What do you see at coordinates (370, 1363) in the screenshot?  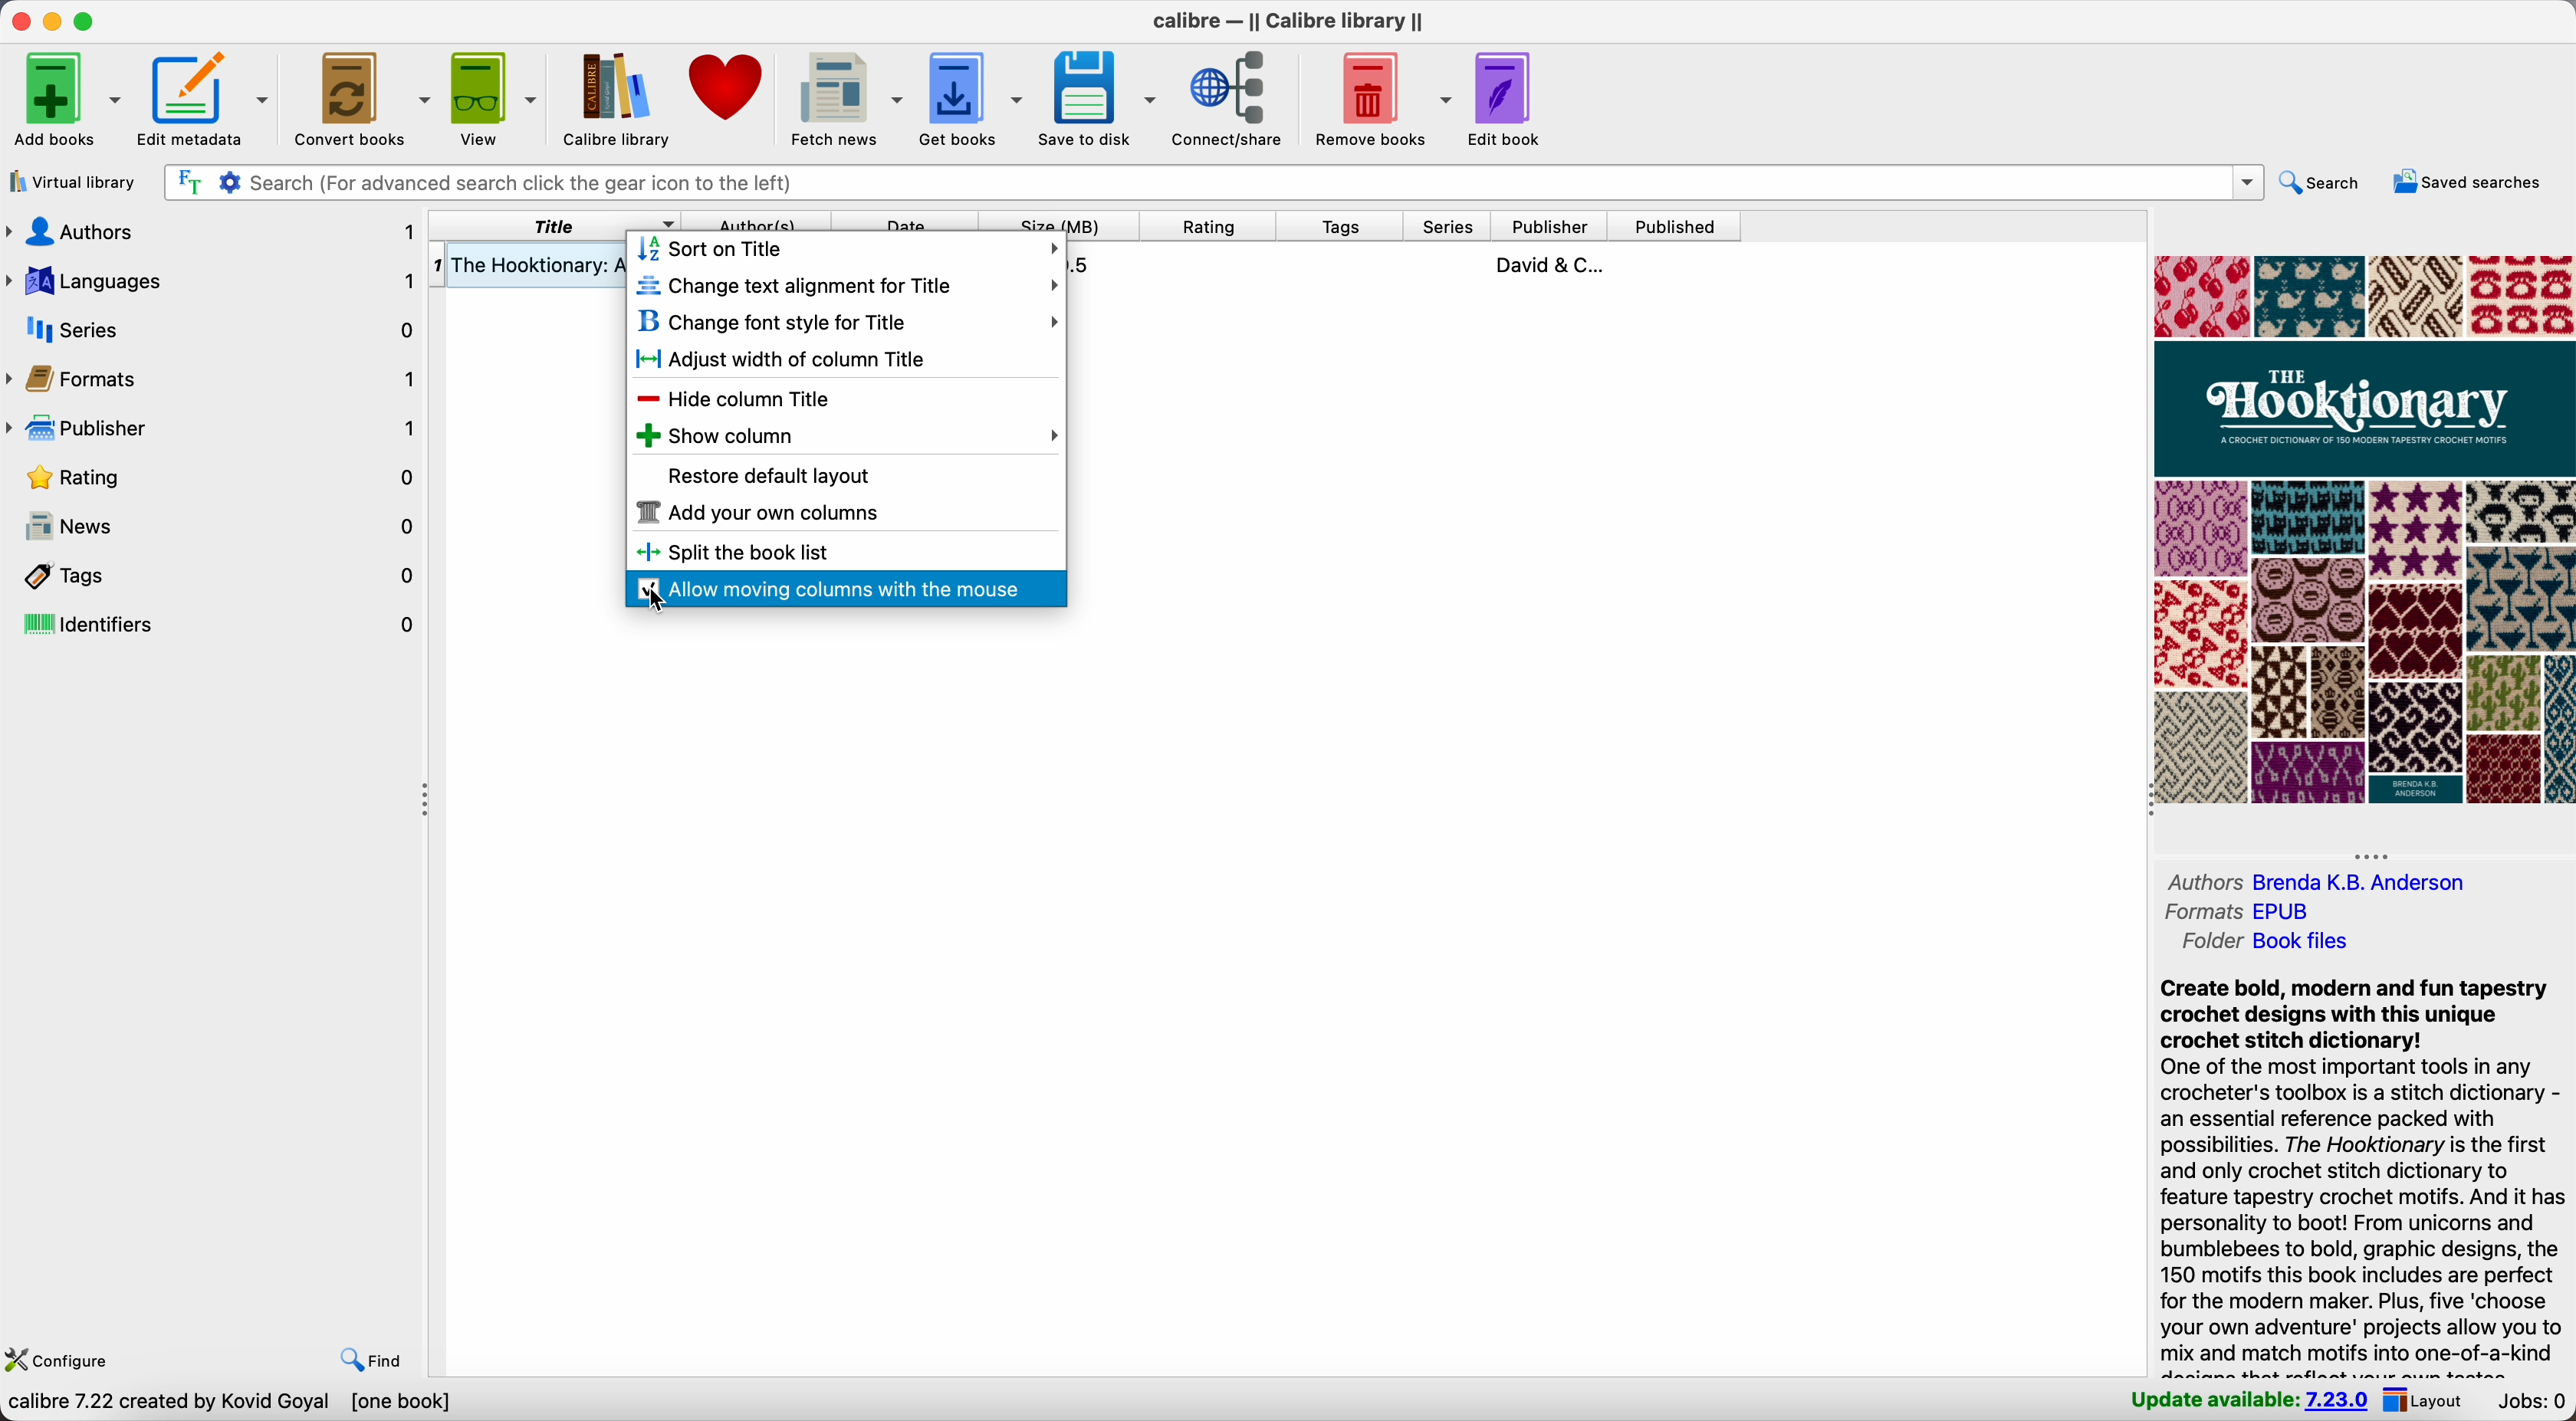 I see `find` at bounding box center [370, 1363].